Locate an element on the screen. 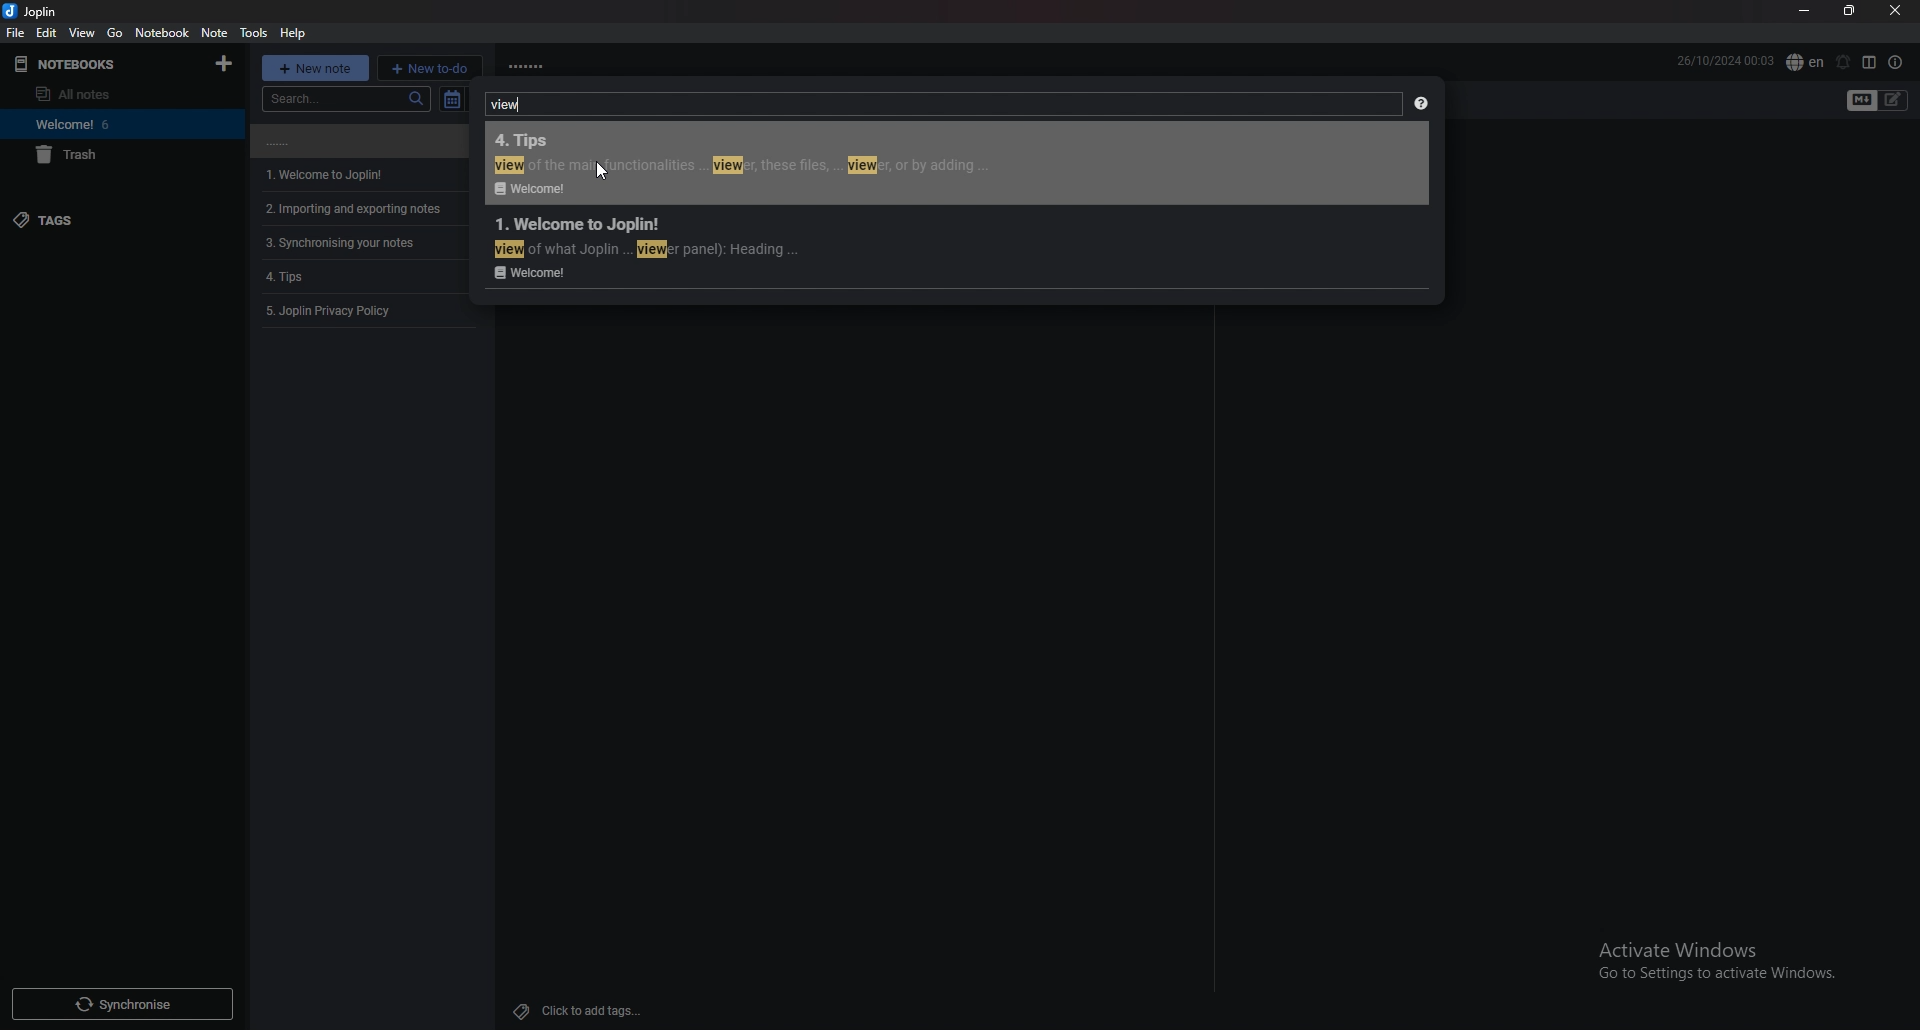 Image resolution: width=1920 pixels, height=1030 pixels. toggle sort order field is located at coordinates (451, 99).